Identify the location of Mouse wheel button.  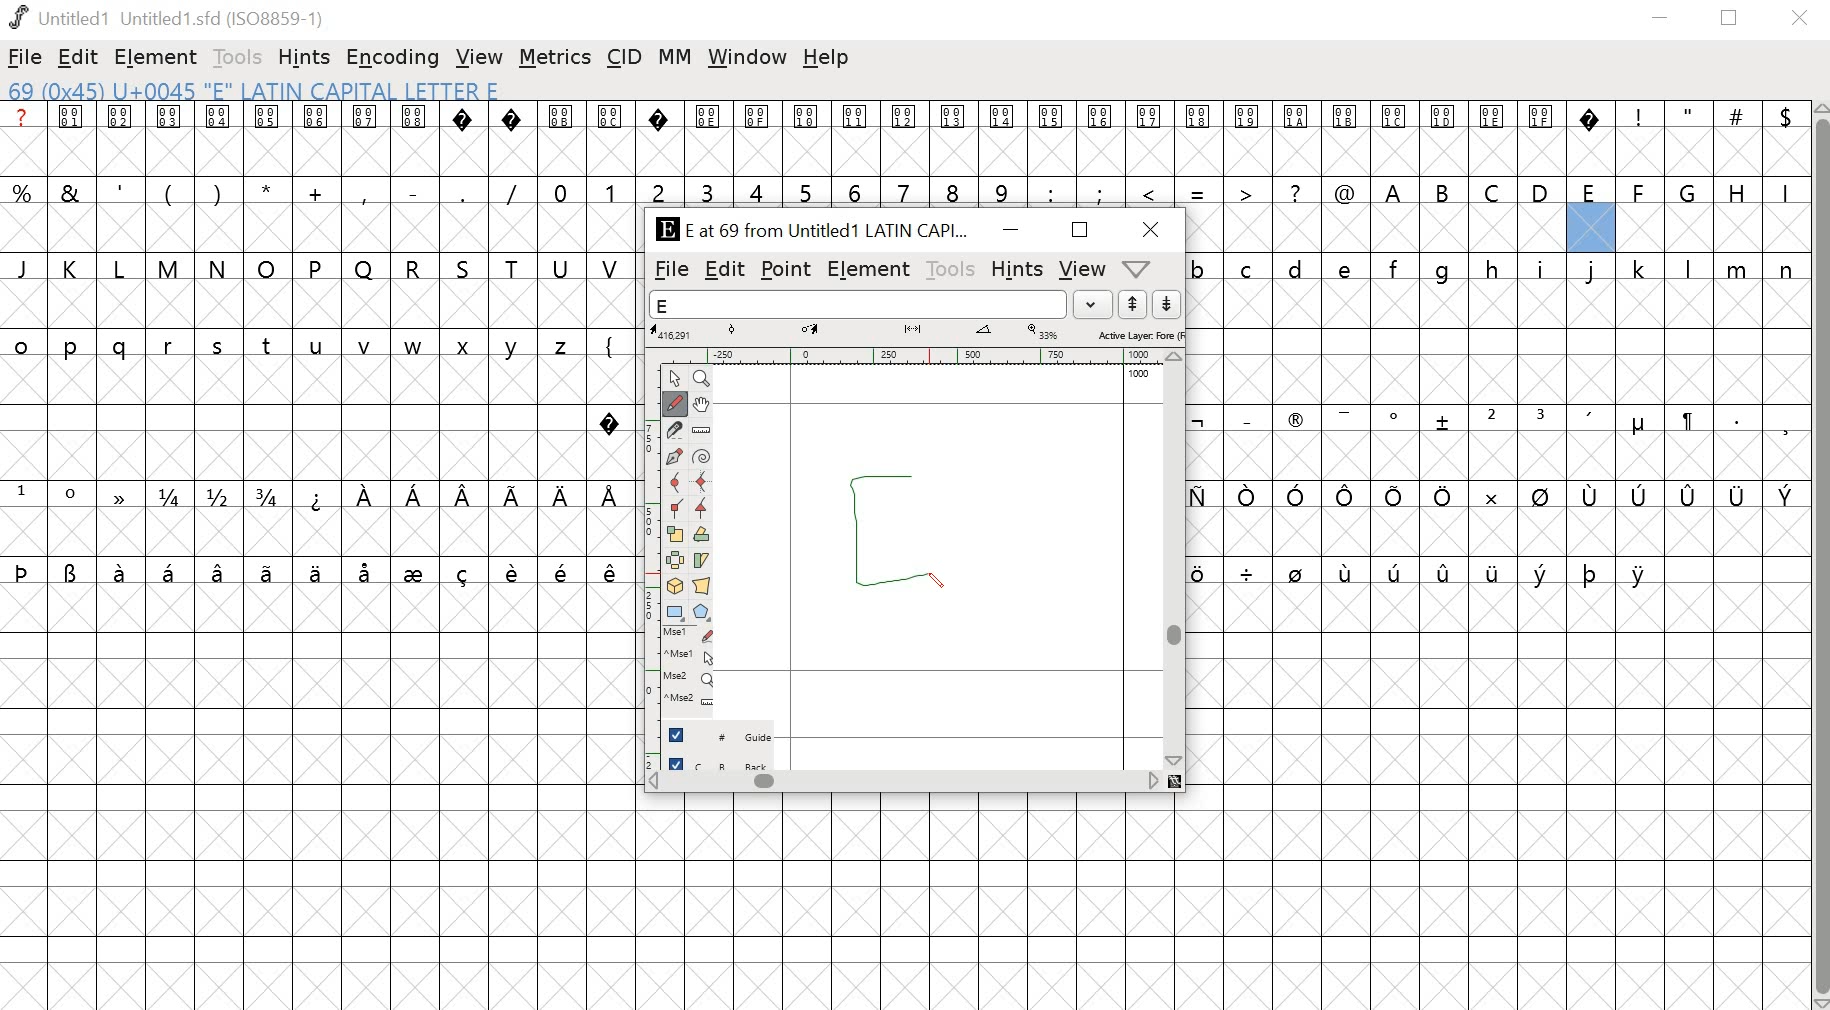
(688, 679).